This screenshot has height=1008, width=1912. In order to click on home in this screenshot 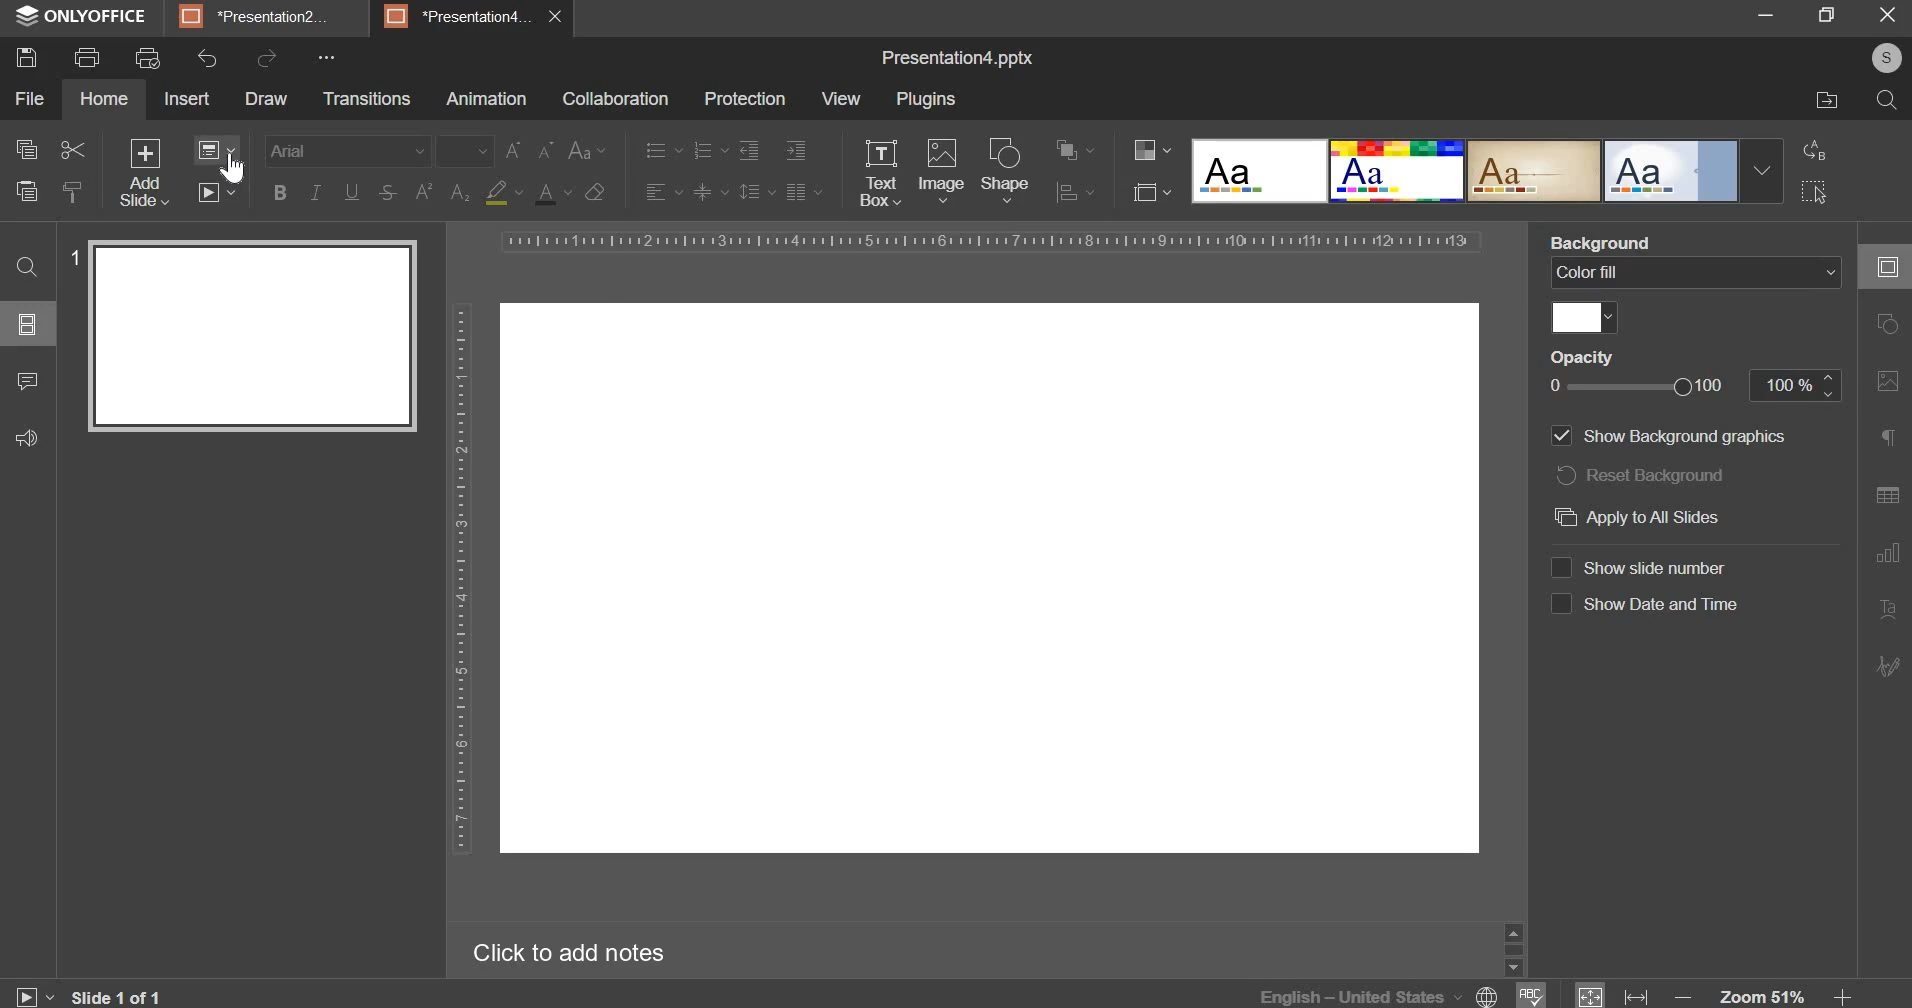, I will do `click(105, 98)`.